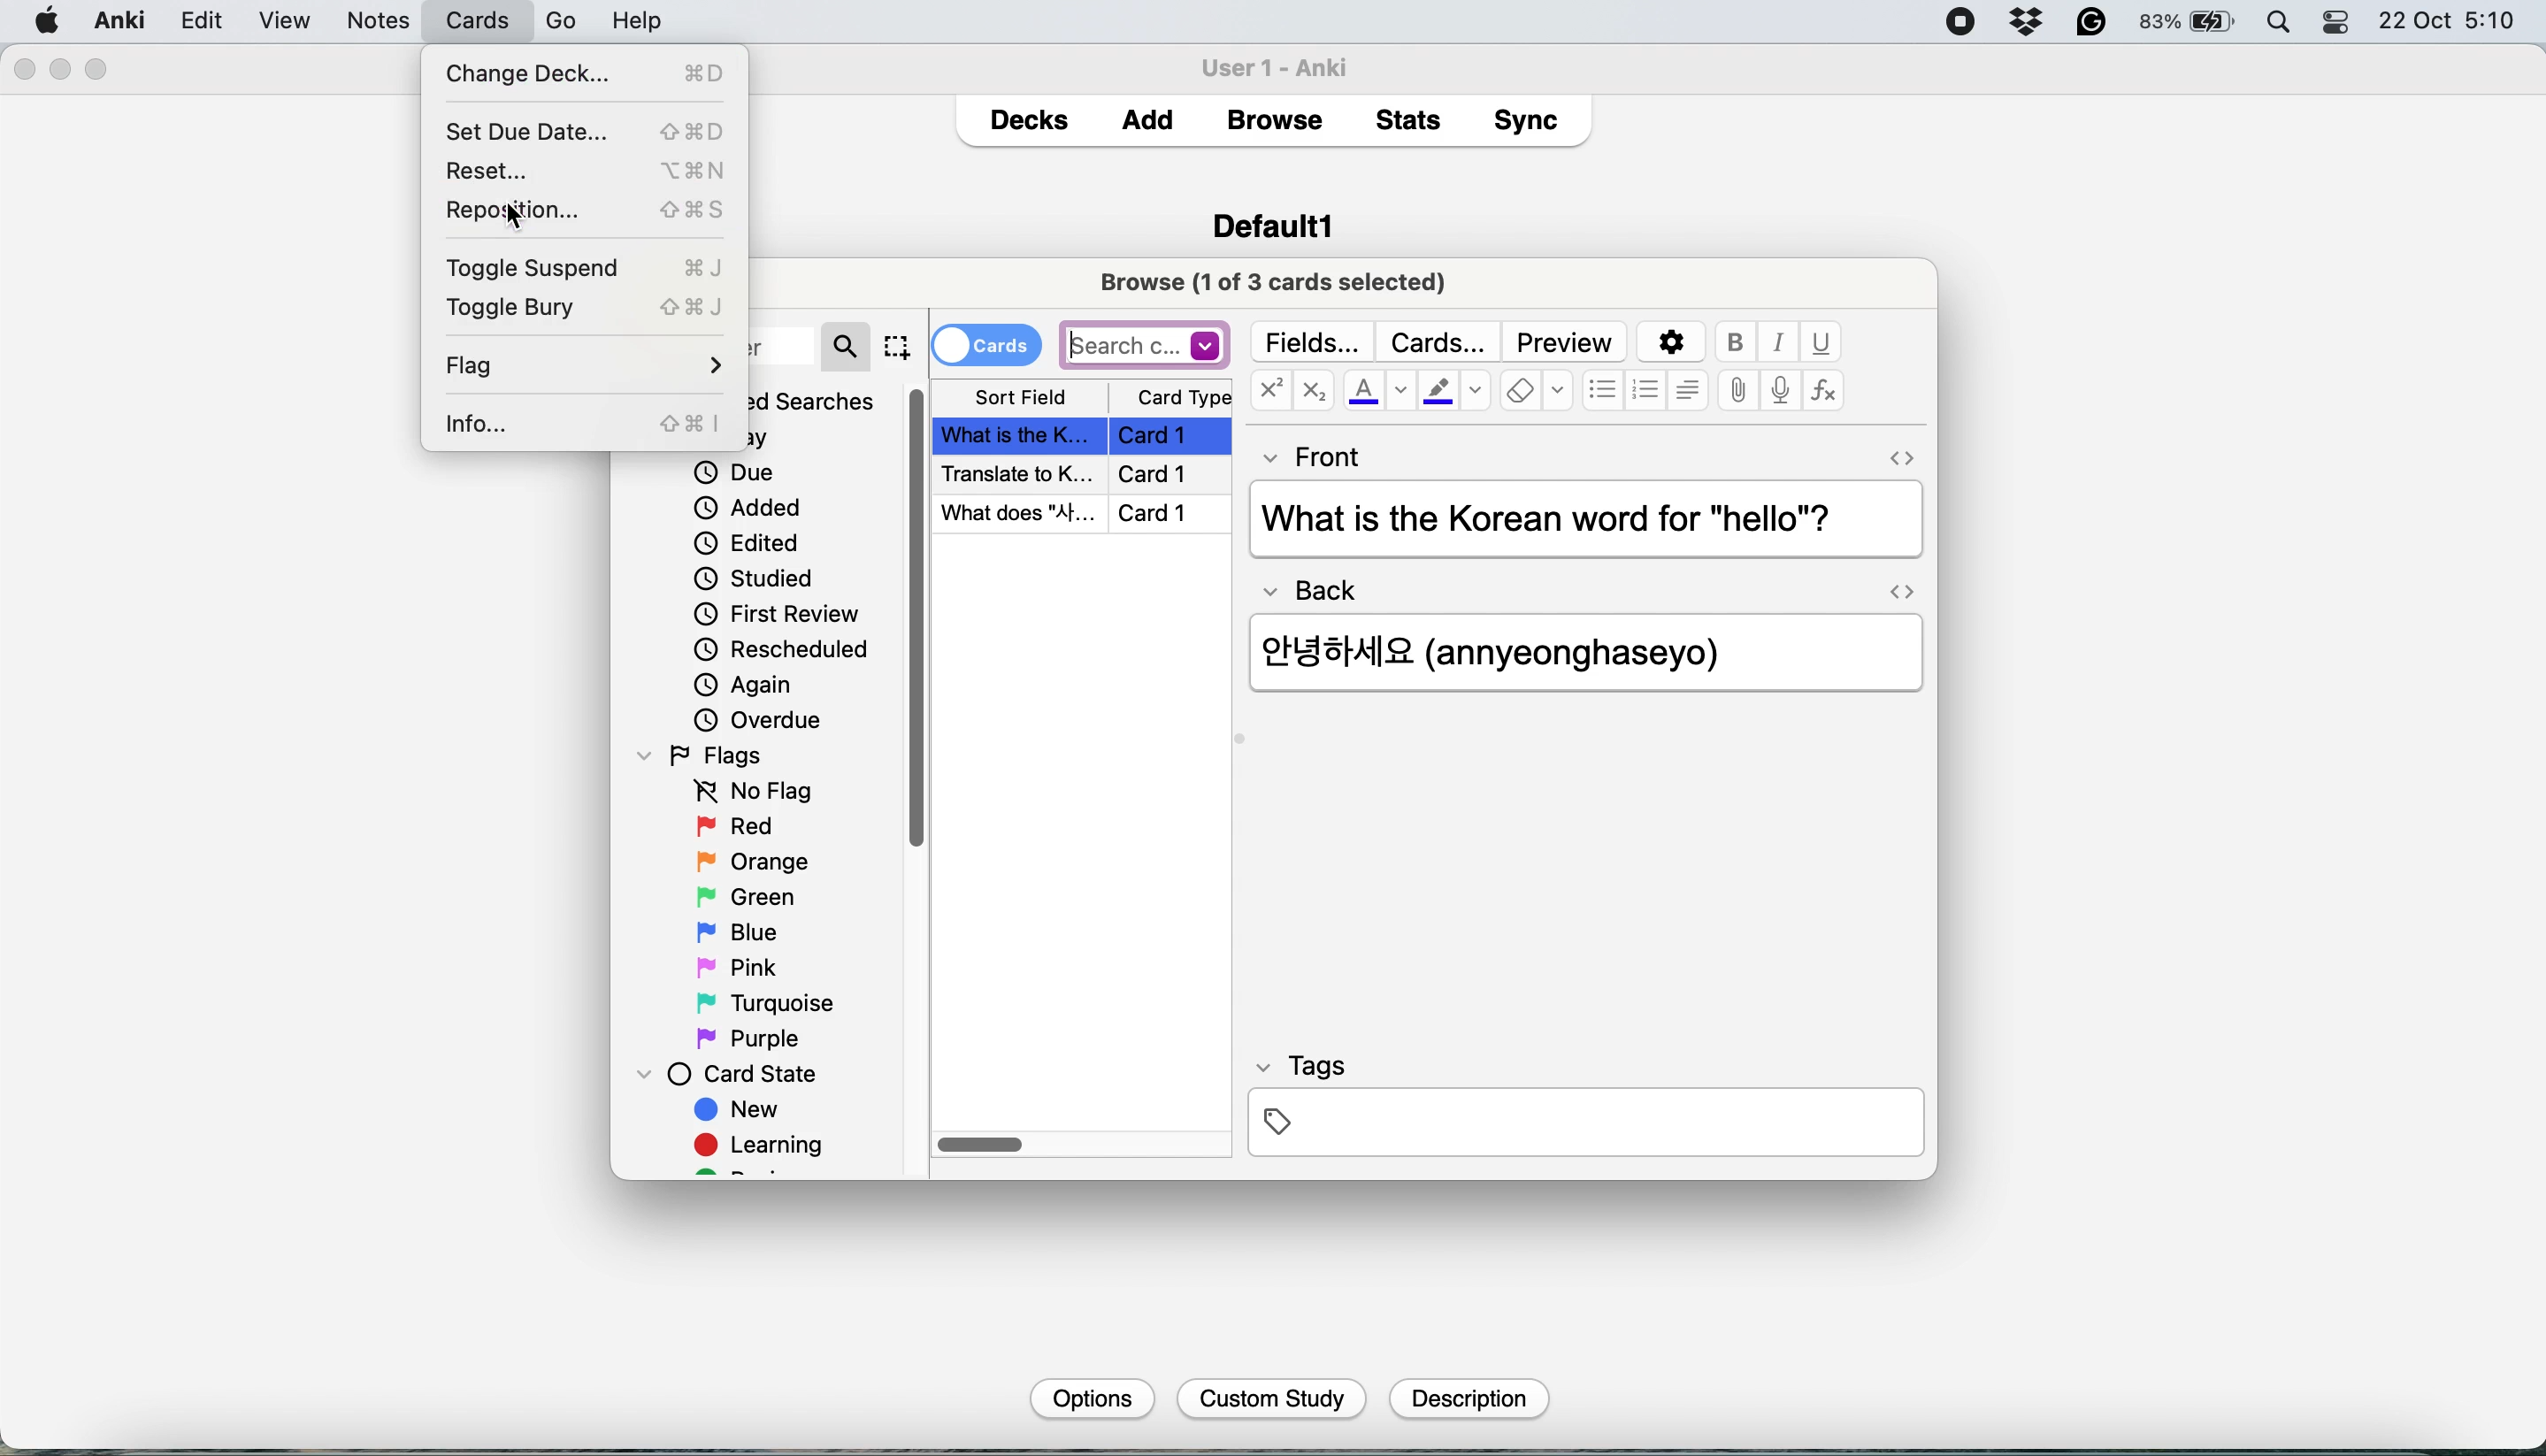  Describe the element at coordinates (919, 618) in the screenshot. I see `side bar vertical scroll bar` at that location.